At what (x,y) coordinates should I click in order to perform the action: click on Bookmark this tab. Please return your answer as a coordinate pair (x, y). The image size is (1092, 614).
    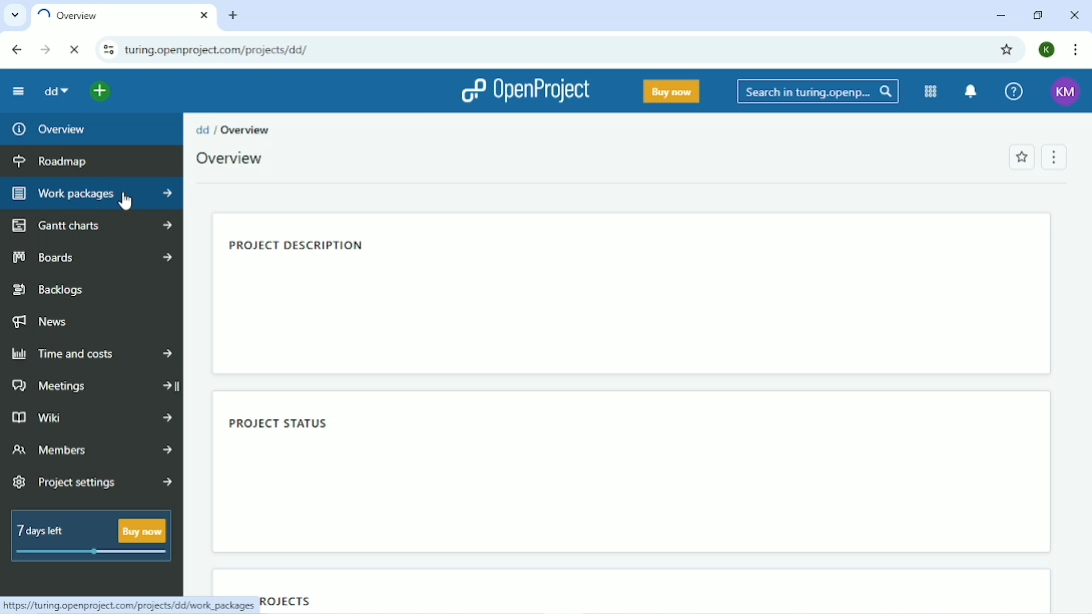
    Looking at the image, I should click on (1006, 50).